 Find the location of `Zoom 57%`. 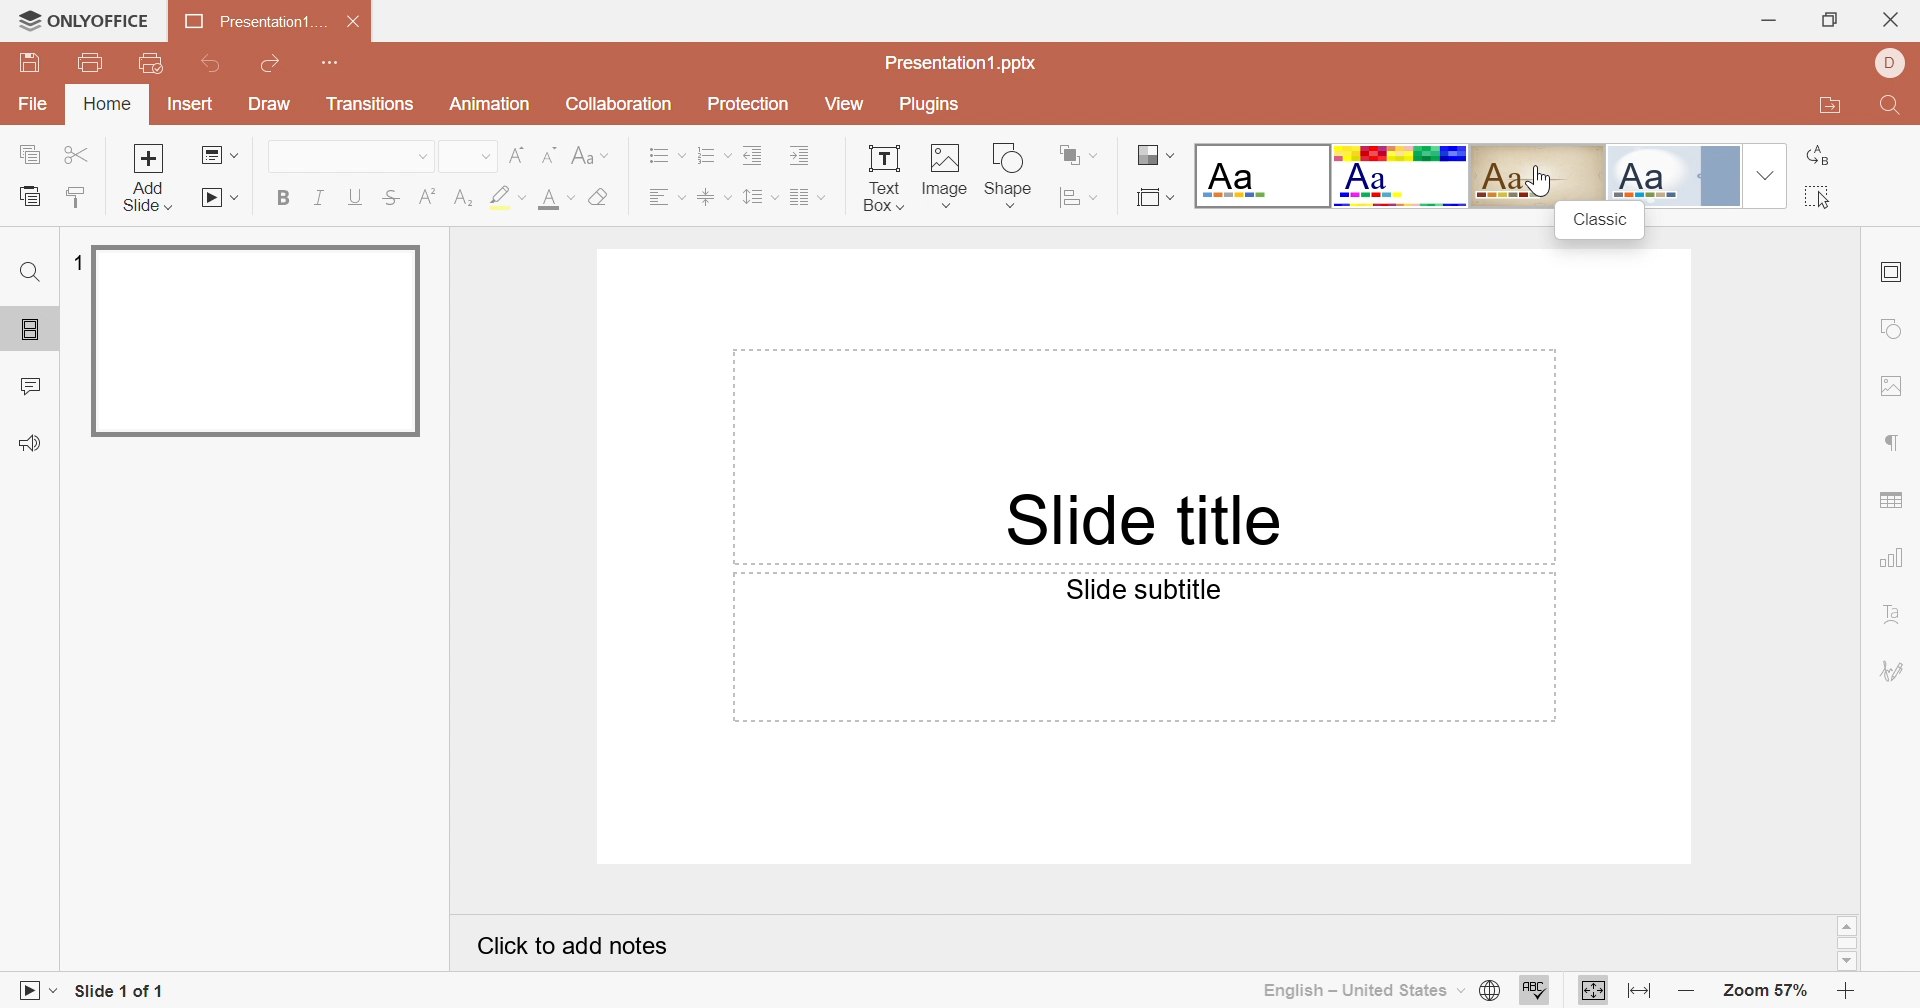

Zoom 57% is located at coordinates (1764, 991).